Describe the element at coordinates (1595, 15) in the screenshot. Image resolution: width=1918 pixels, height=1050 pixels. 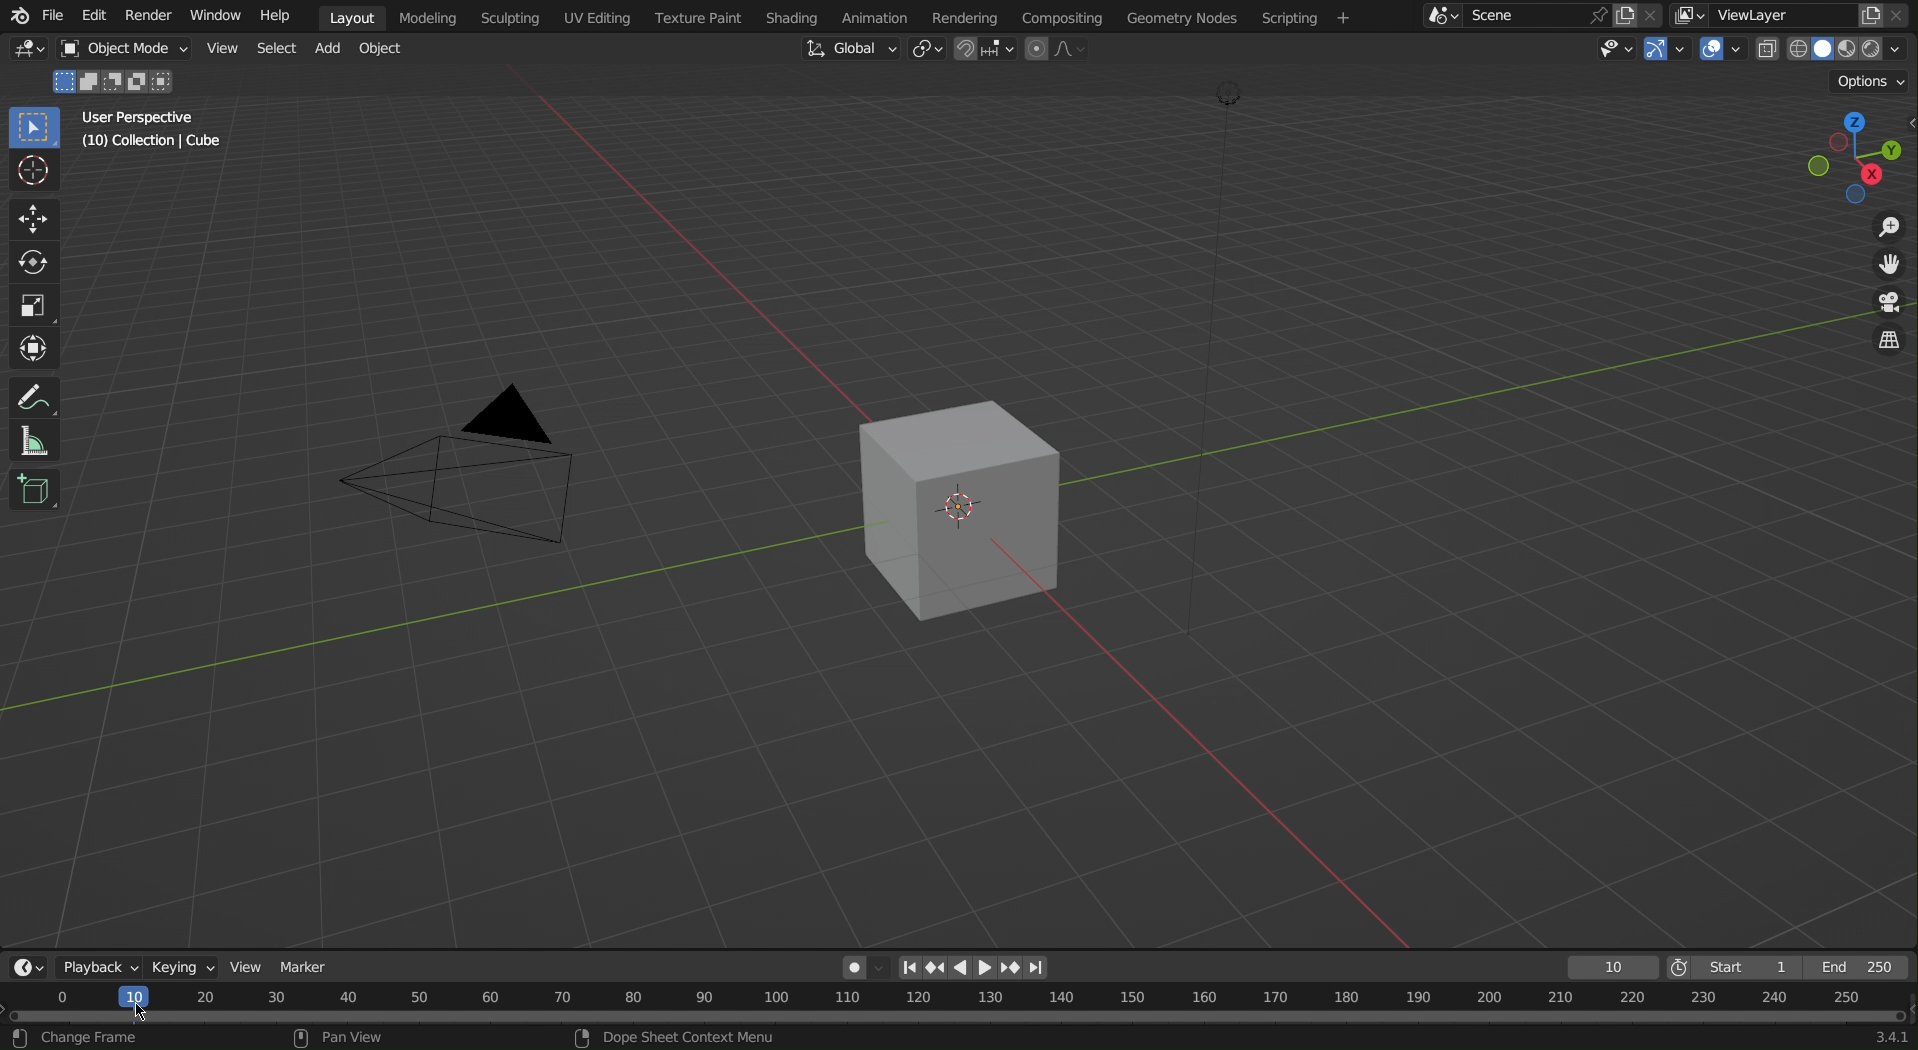
I see `pin` at that location.